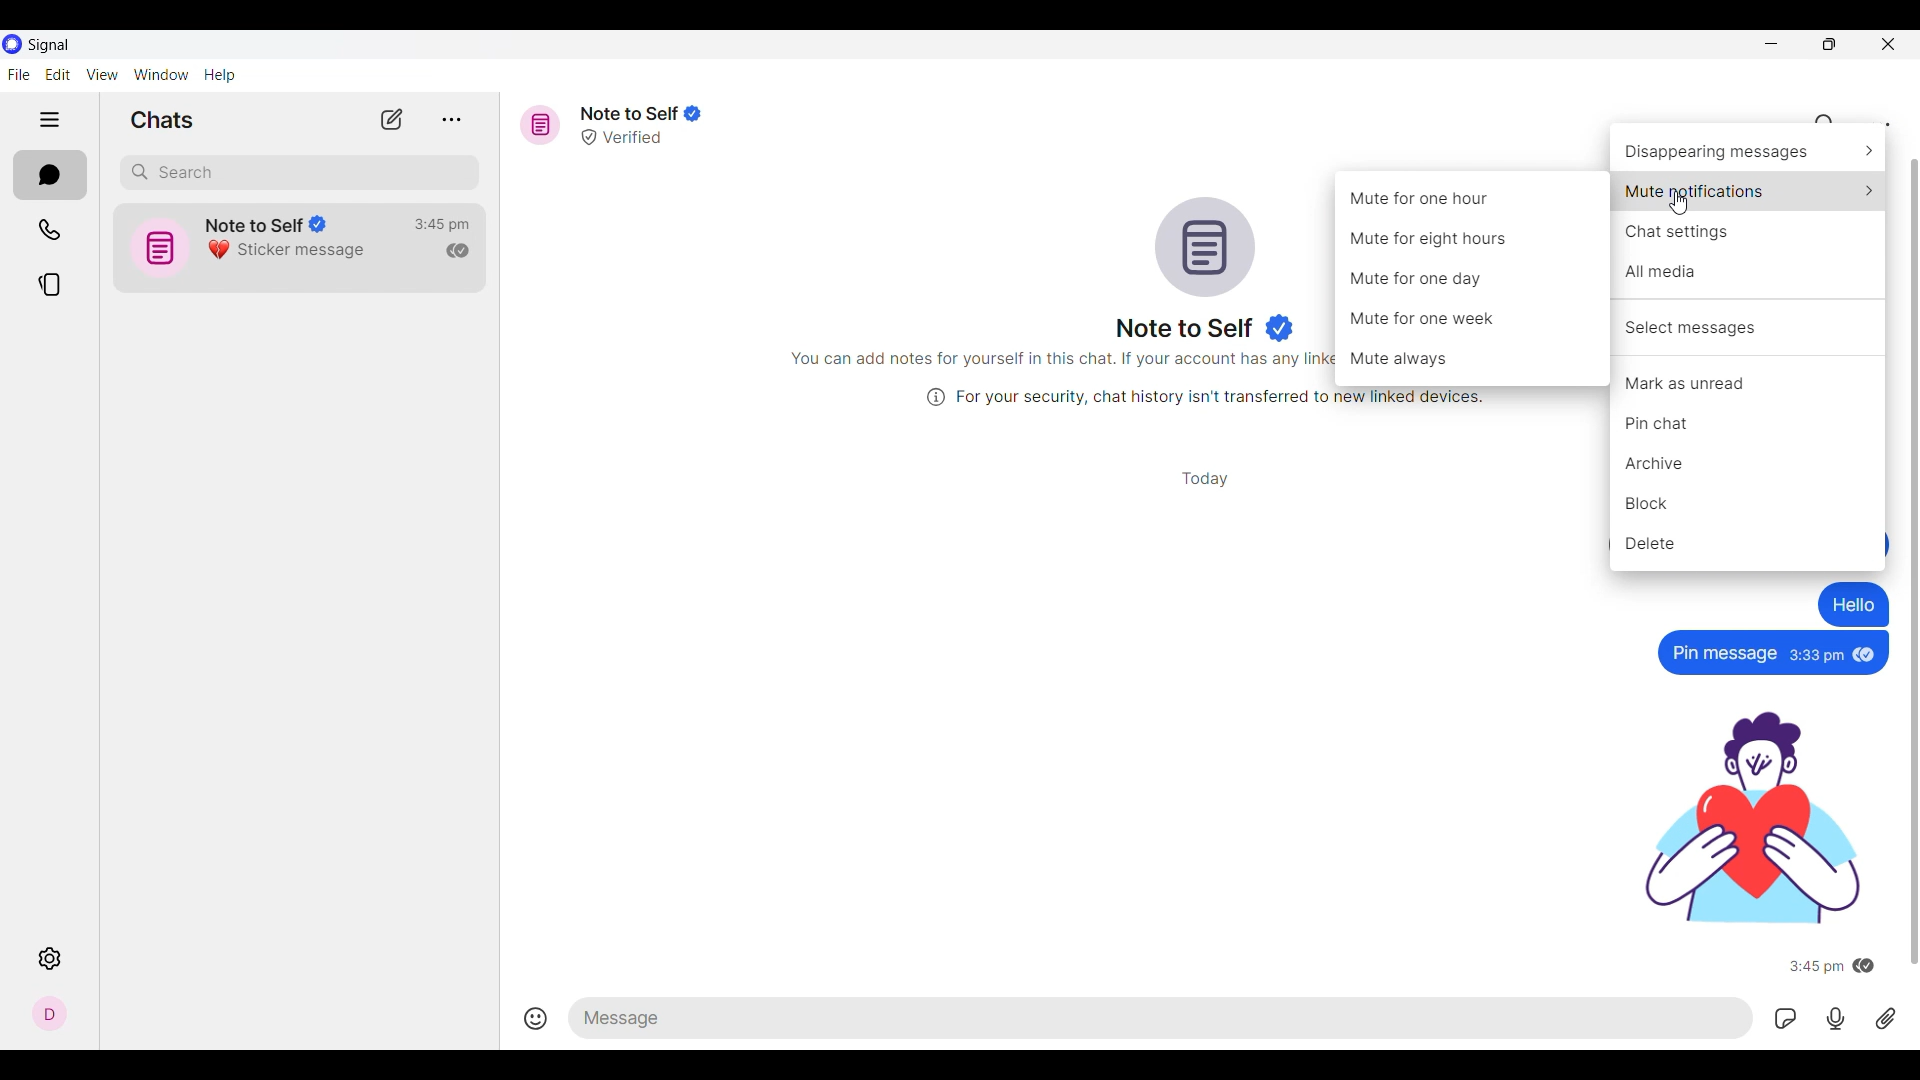  I want to click on Pin message, so click(1722, 653).